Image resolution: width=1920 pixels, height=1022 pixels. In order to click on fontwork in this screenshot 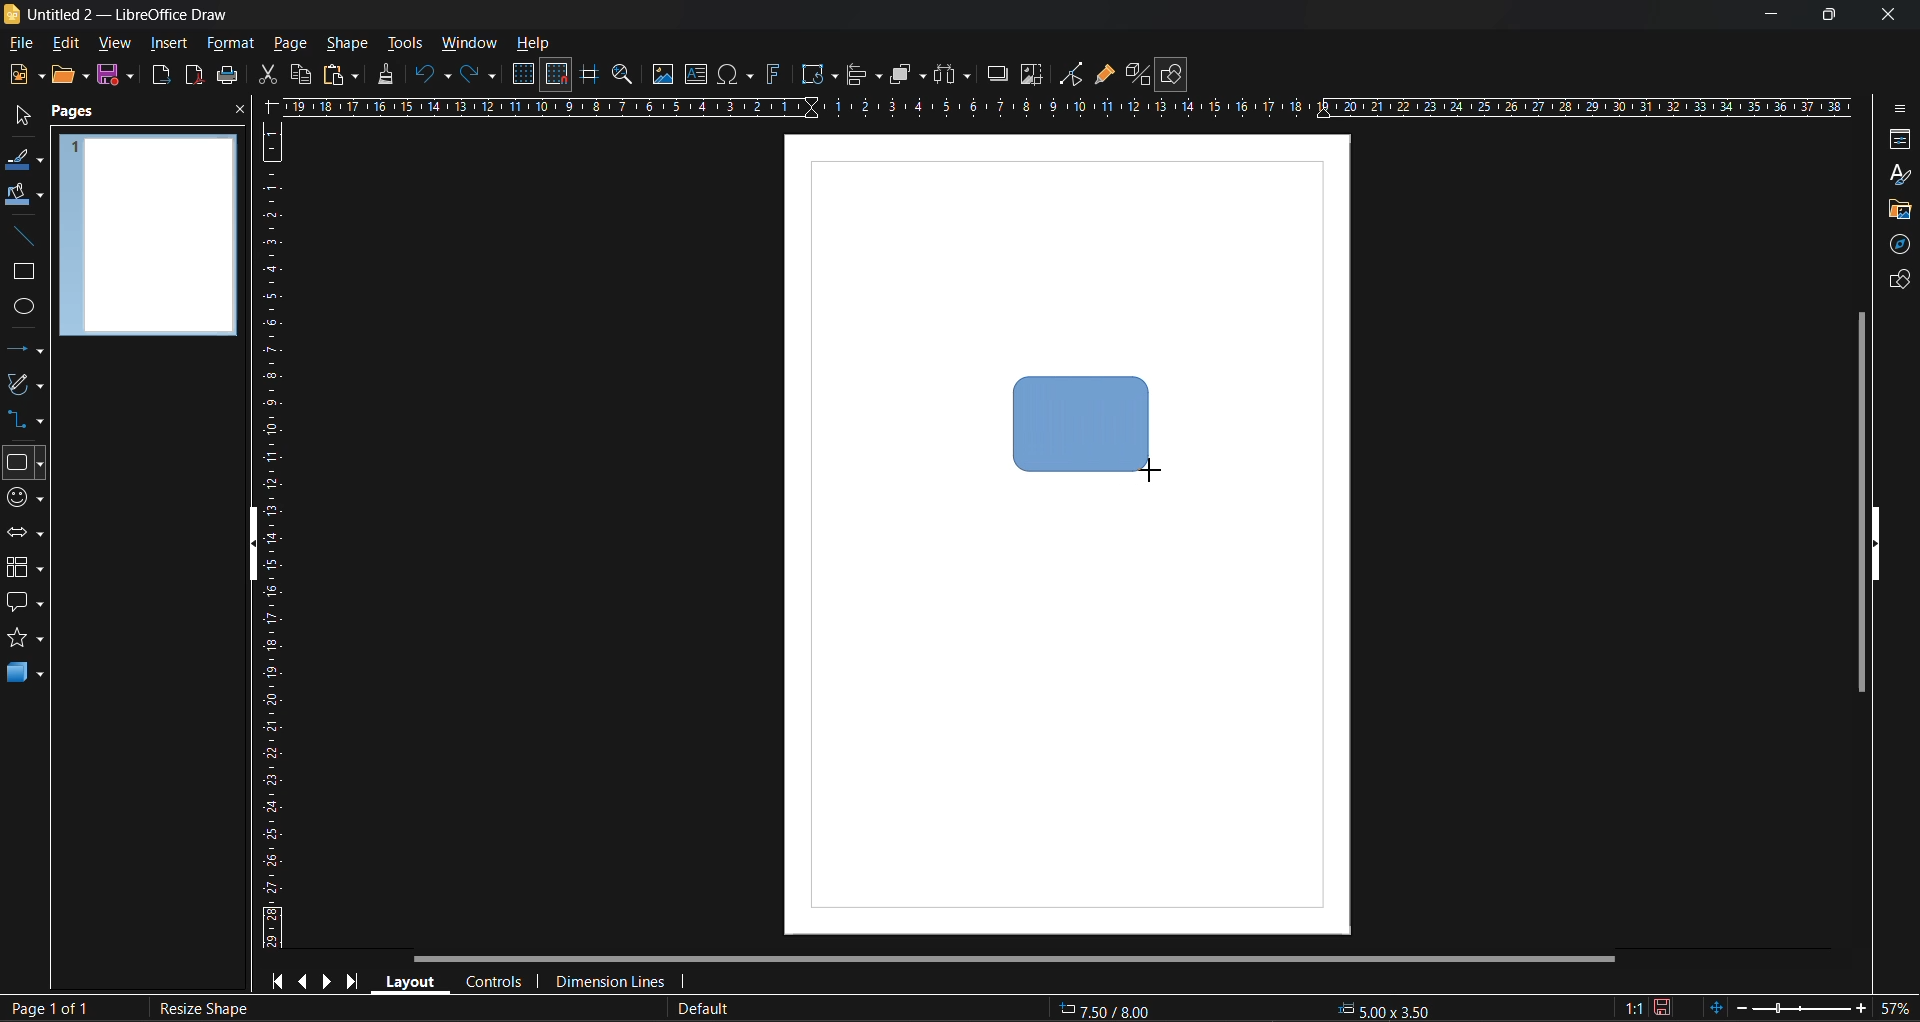, I will do `click(777, 72)`.